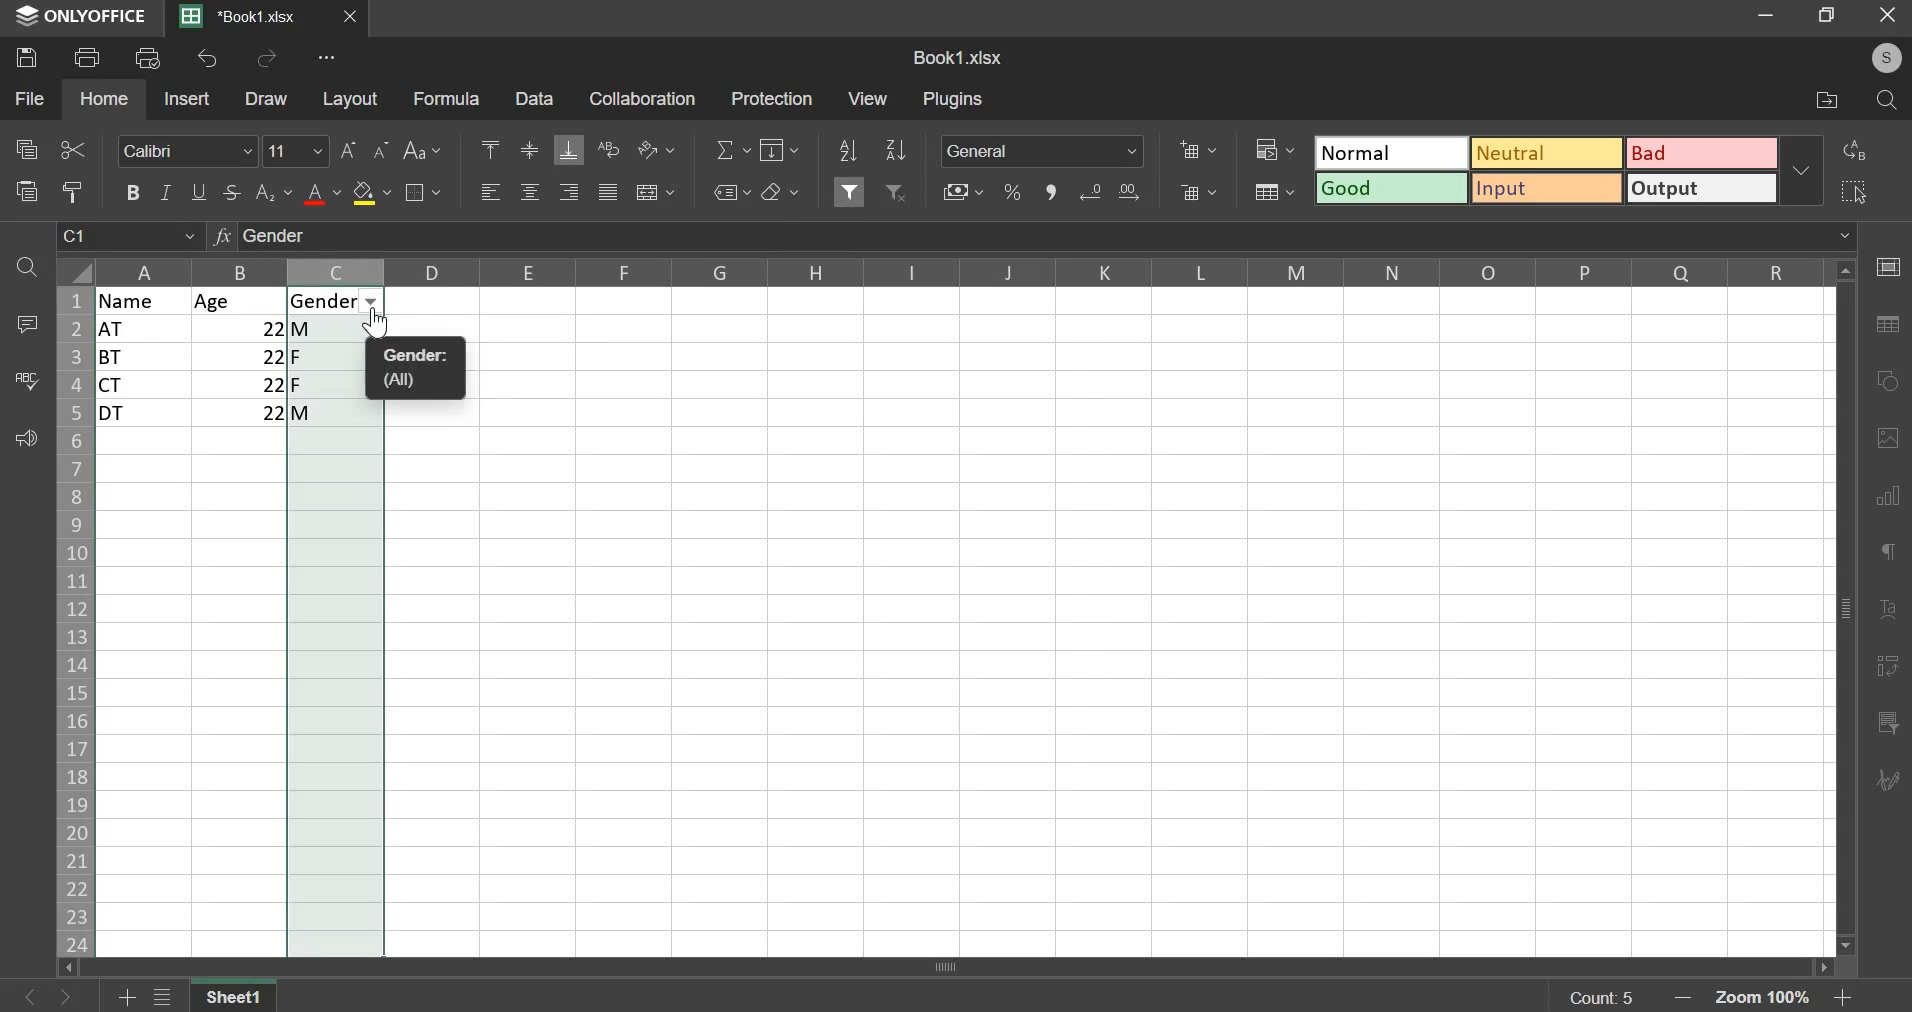 This screenshot has height=1012, width=1912. I want to click on data, so click(532, 98).